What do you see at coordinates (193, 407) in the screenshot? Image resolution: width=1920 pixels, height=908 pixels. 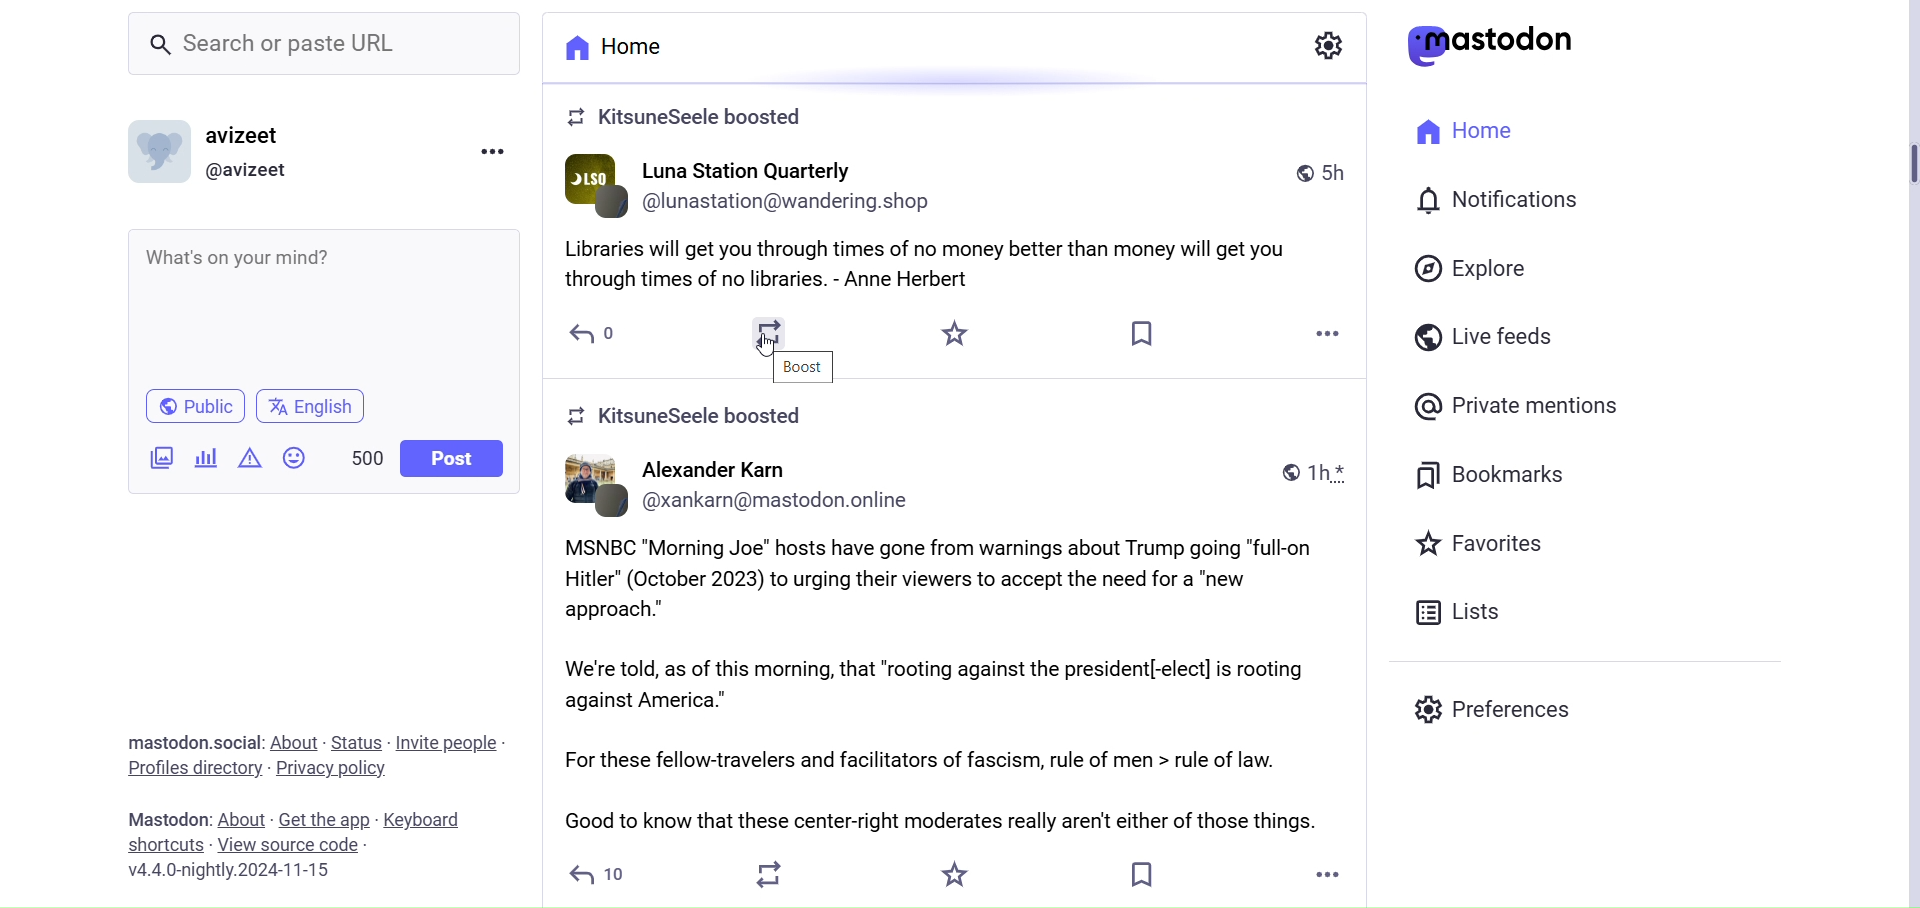 I see `Public` at bounding box center [193, 407].